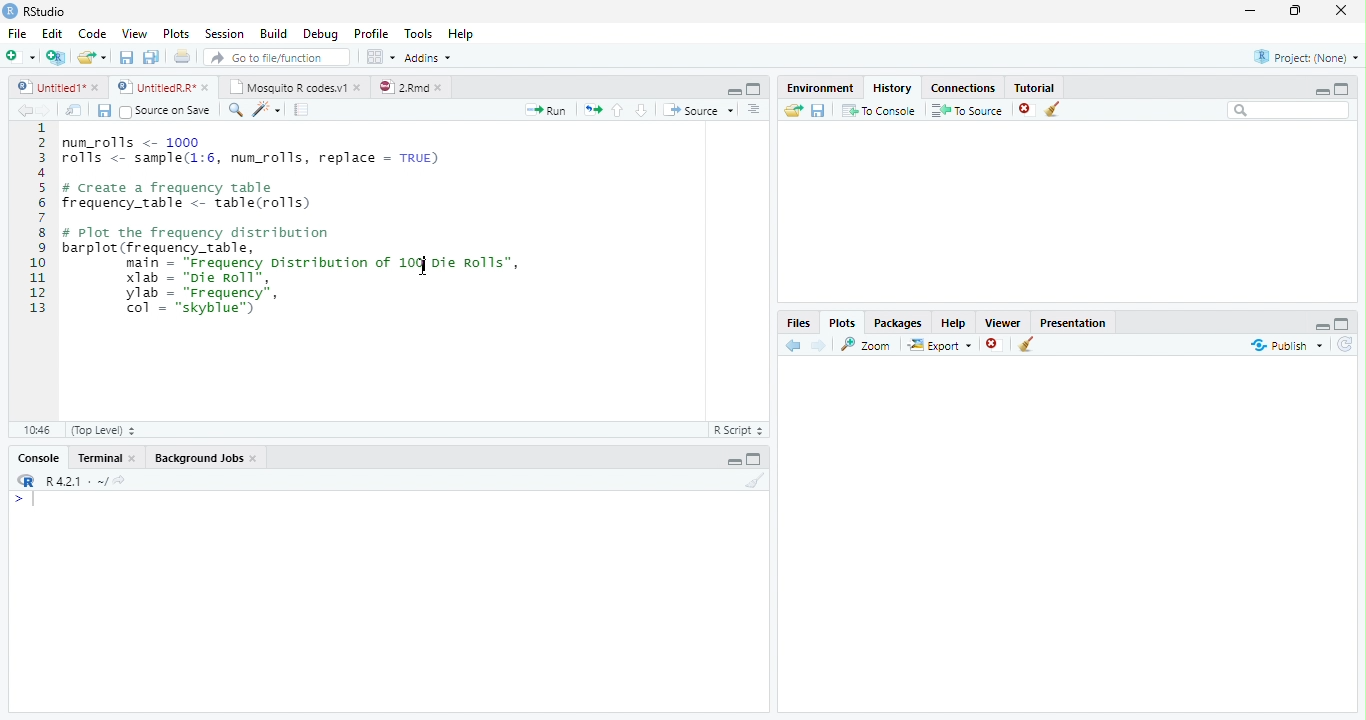 The image size is (1366, 720). Describe the element at coordinates (360, 271) in the screenshot. I see `Code Editor` at that location.